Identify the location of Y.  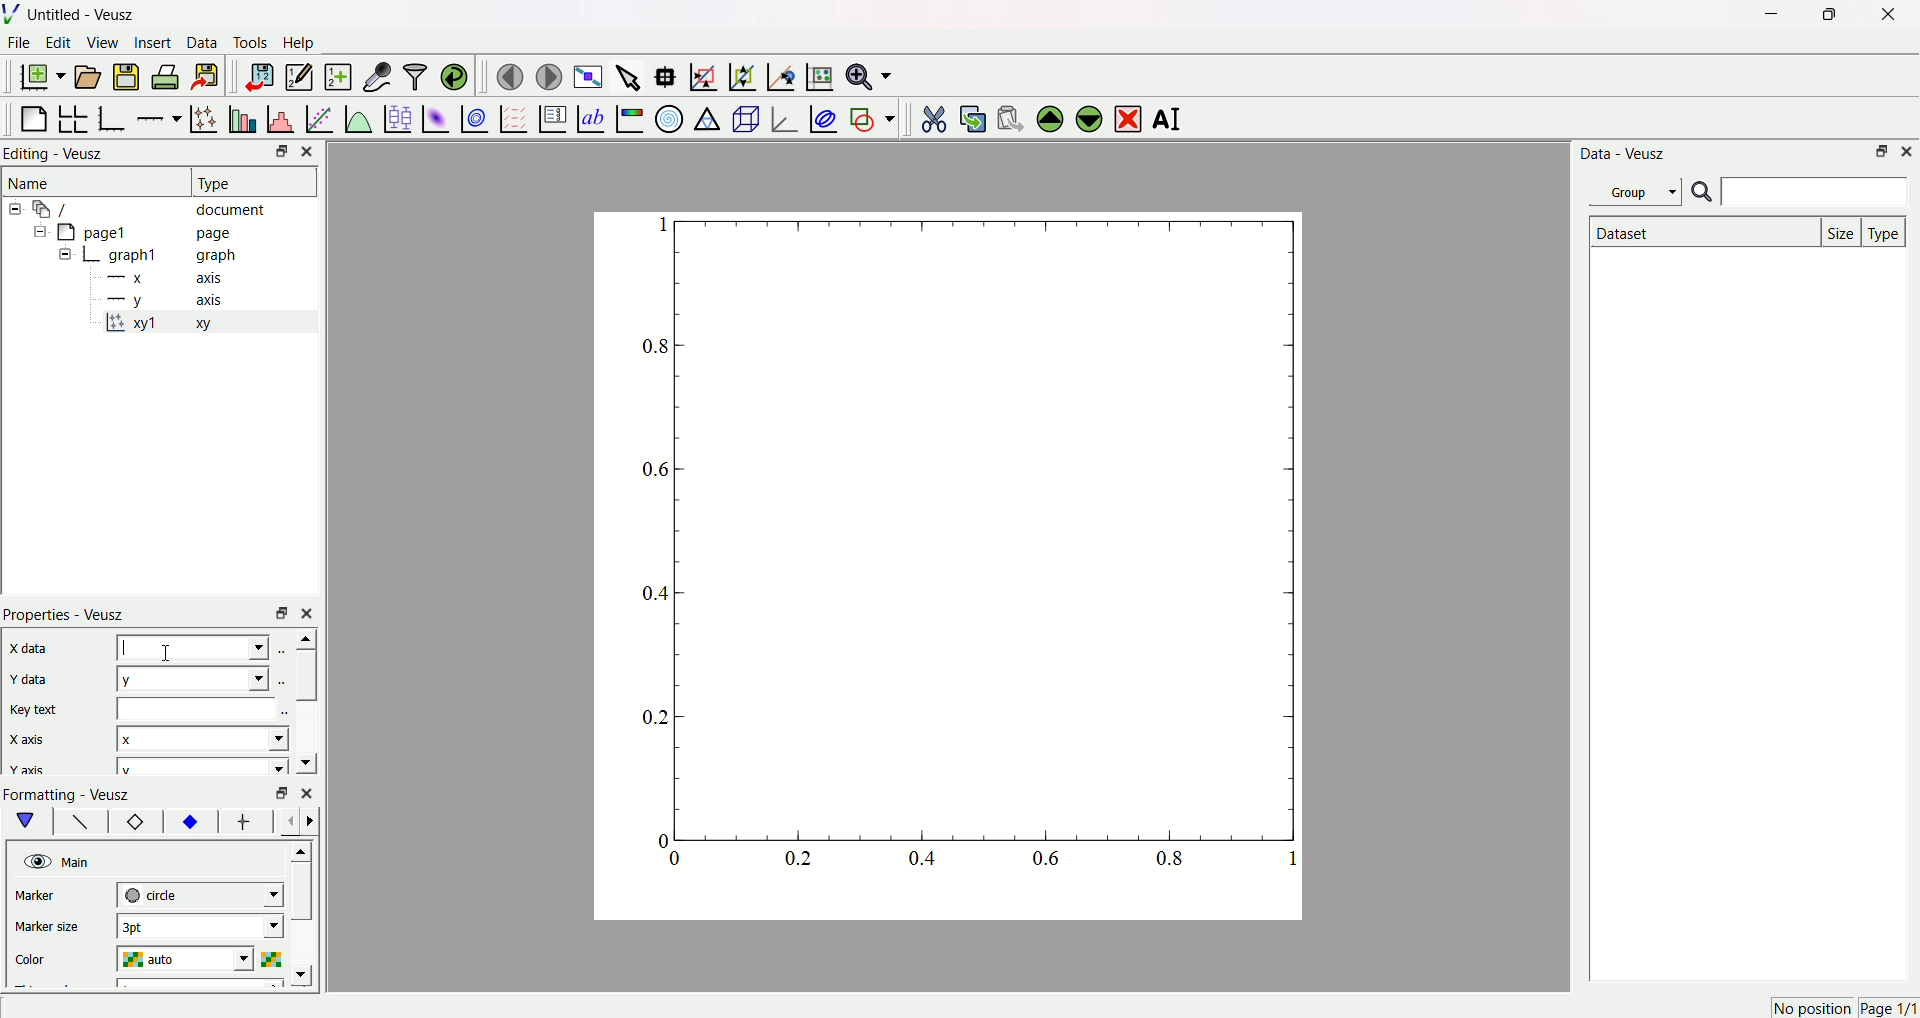
(191, 678).